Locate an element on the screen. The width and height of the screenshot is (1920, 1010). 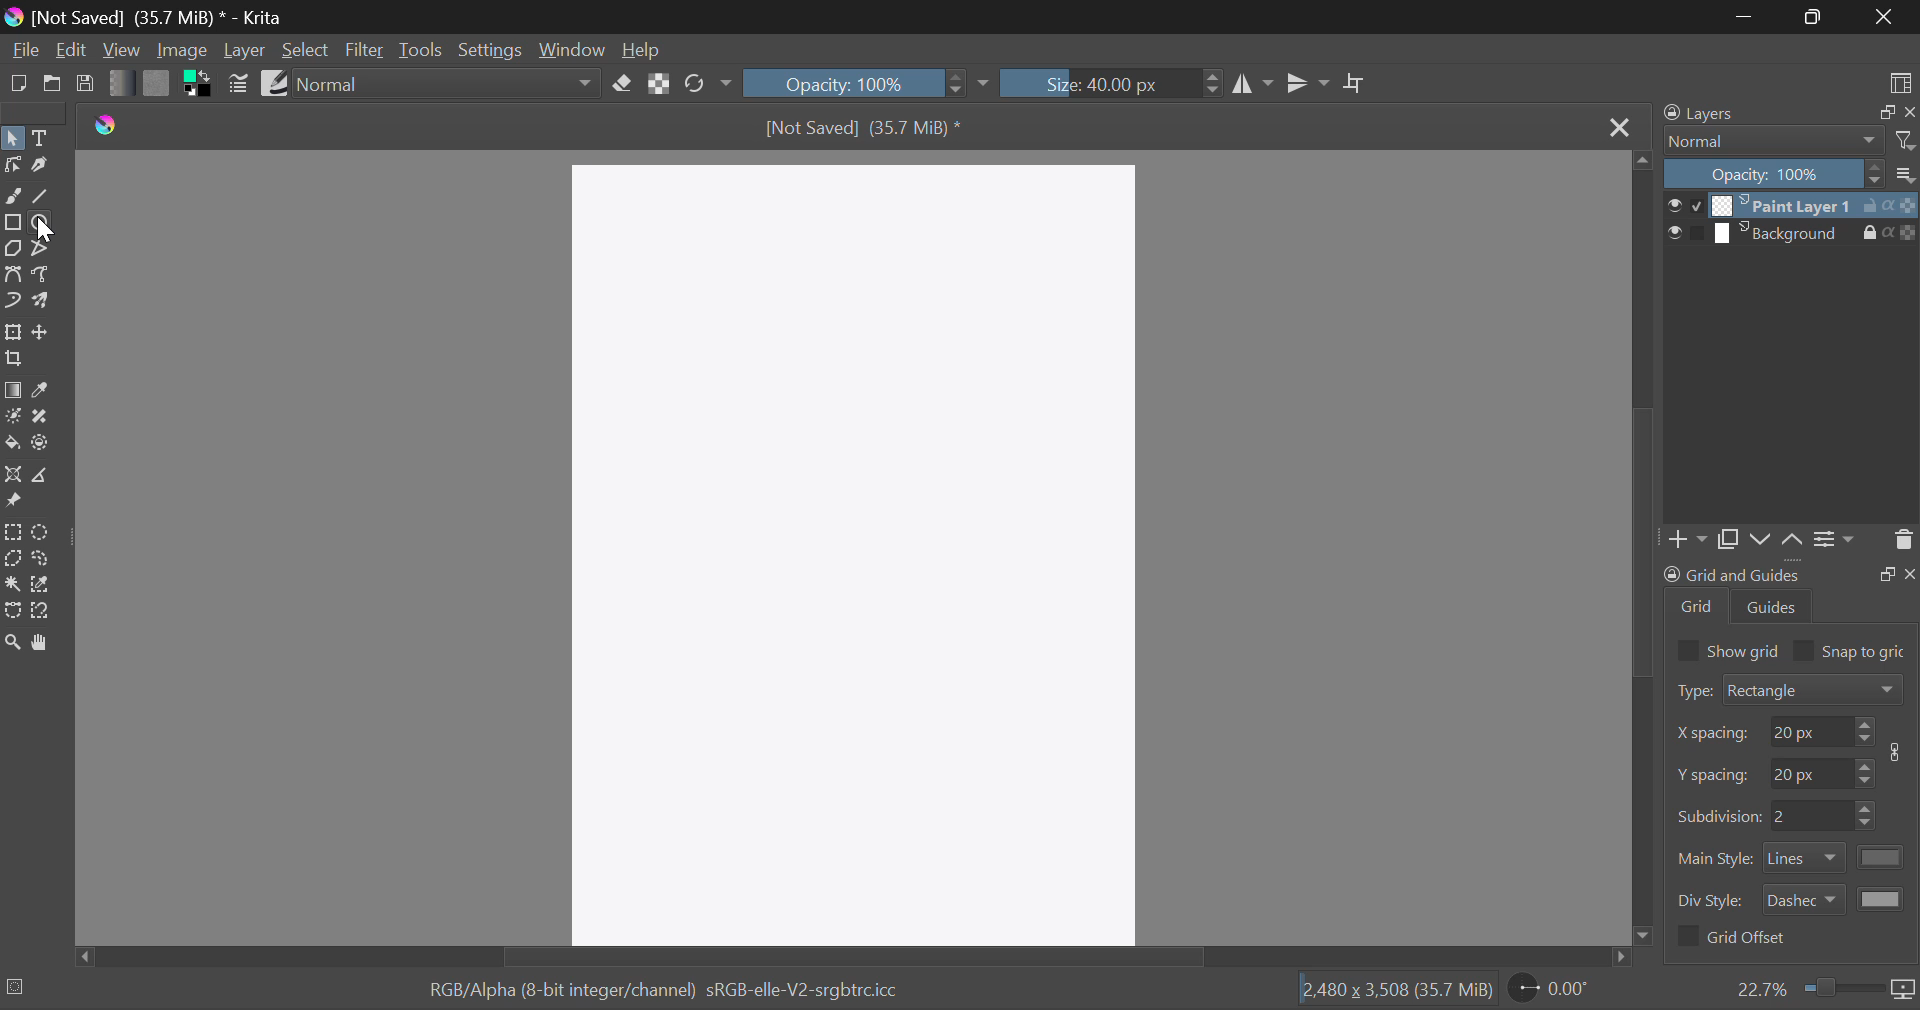
Calligraphic Tool is located at coordinates (41, 165).